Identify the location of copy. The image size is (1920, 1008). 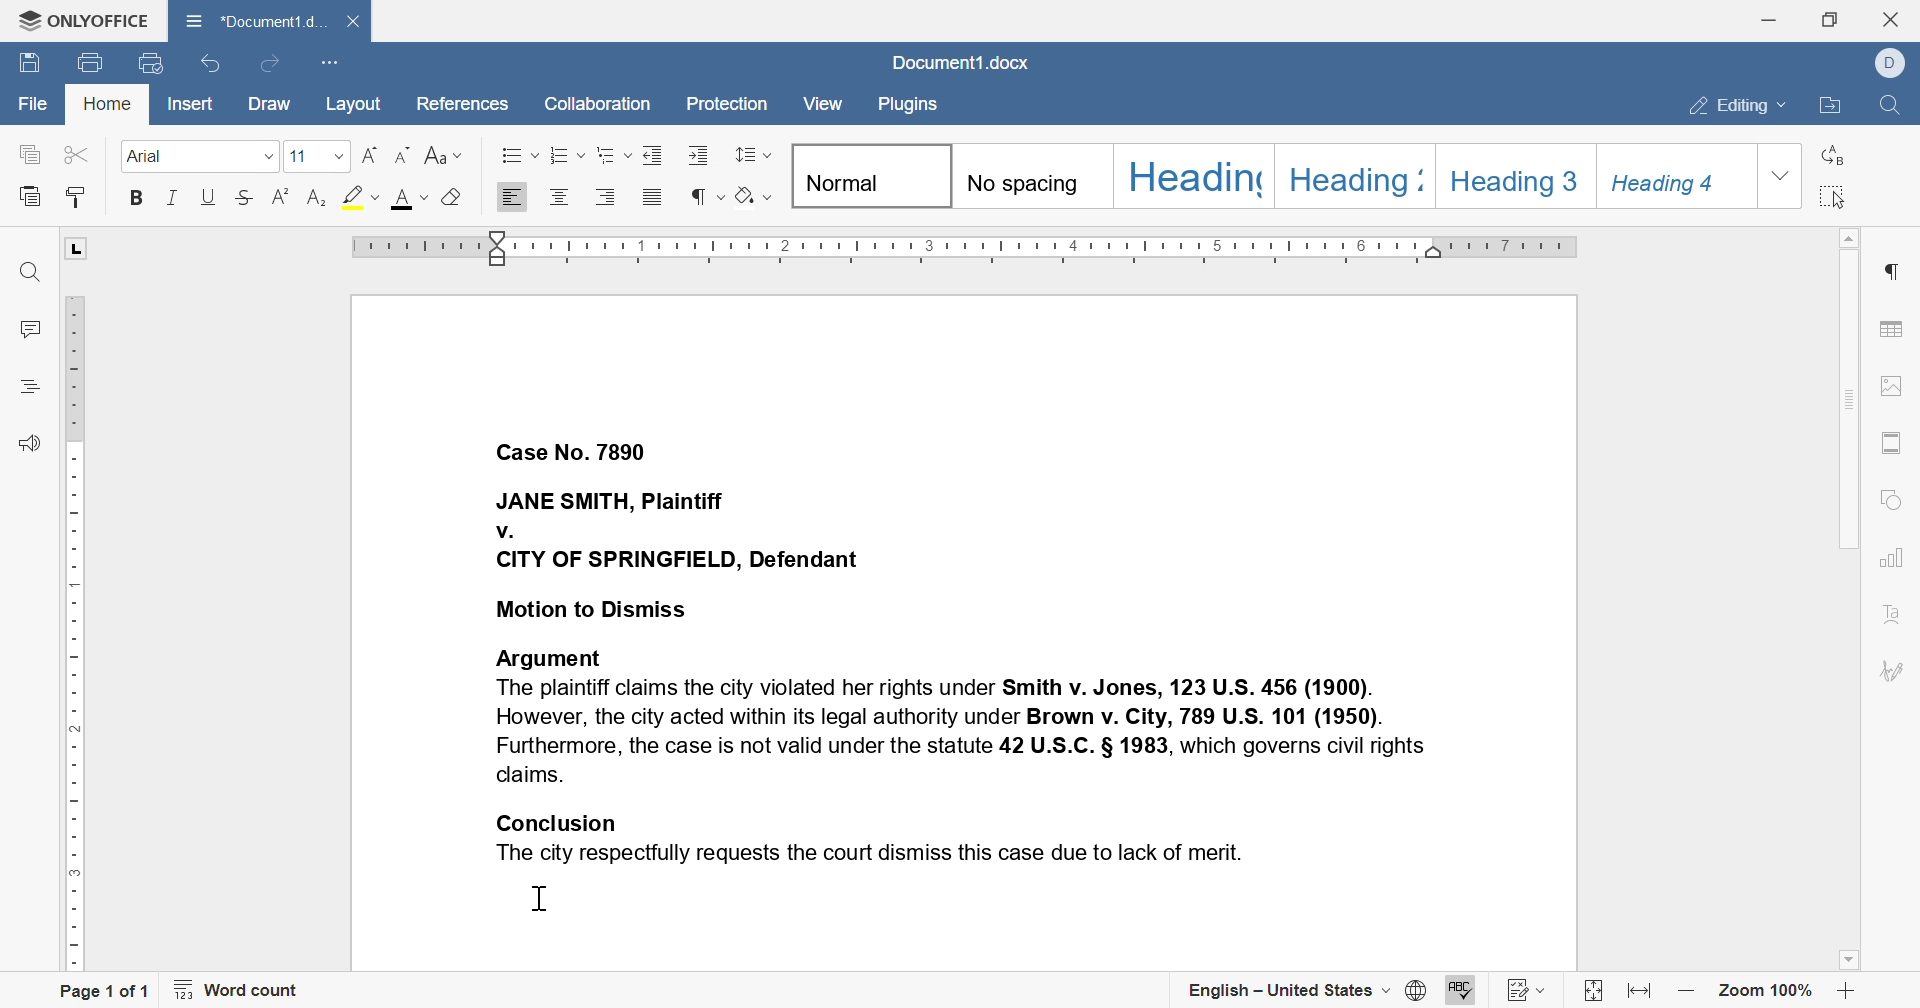
(29, 154).